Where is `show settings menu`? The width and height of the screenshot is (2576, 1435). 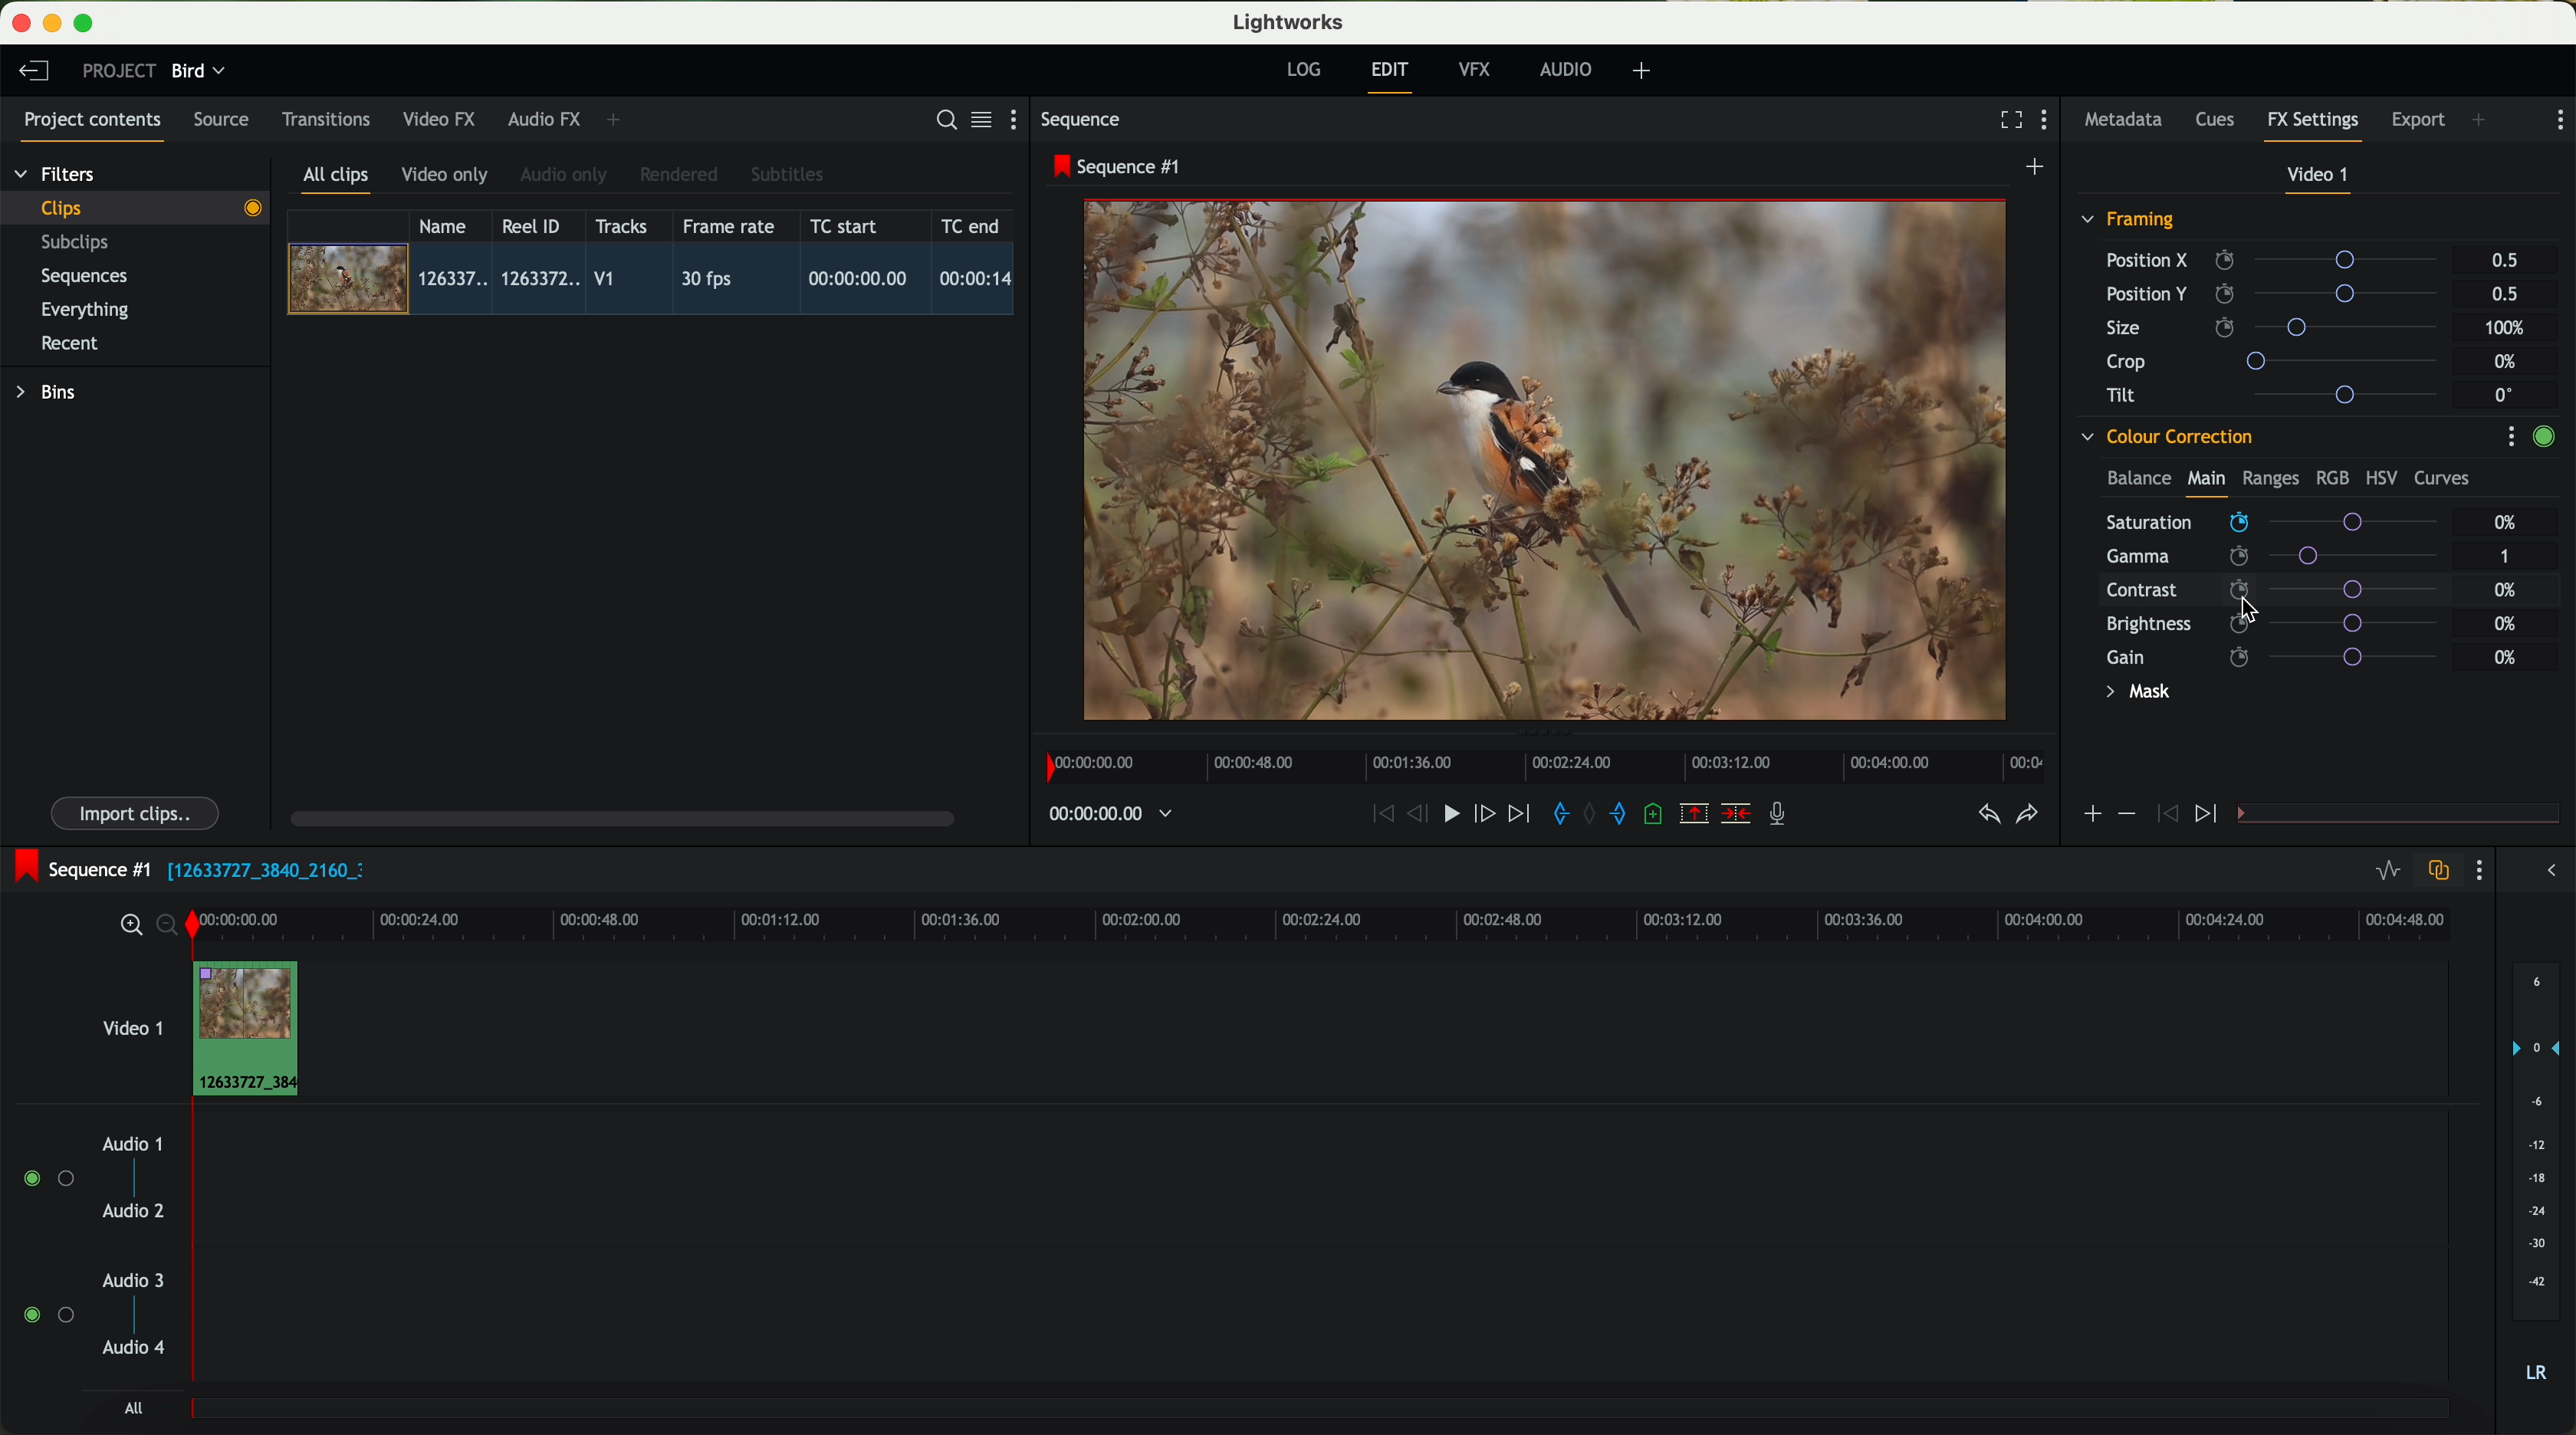
show settings menu is located at coordinates (2477, 870).